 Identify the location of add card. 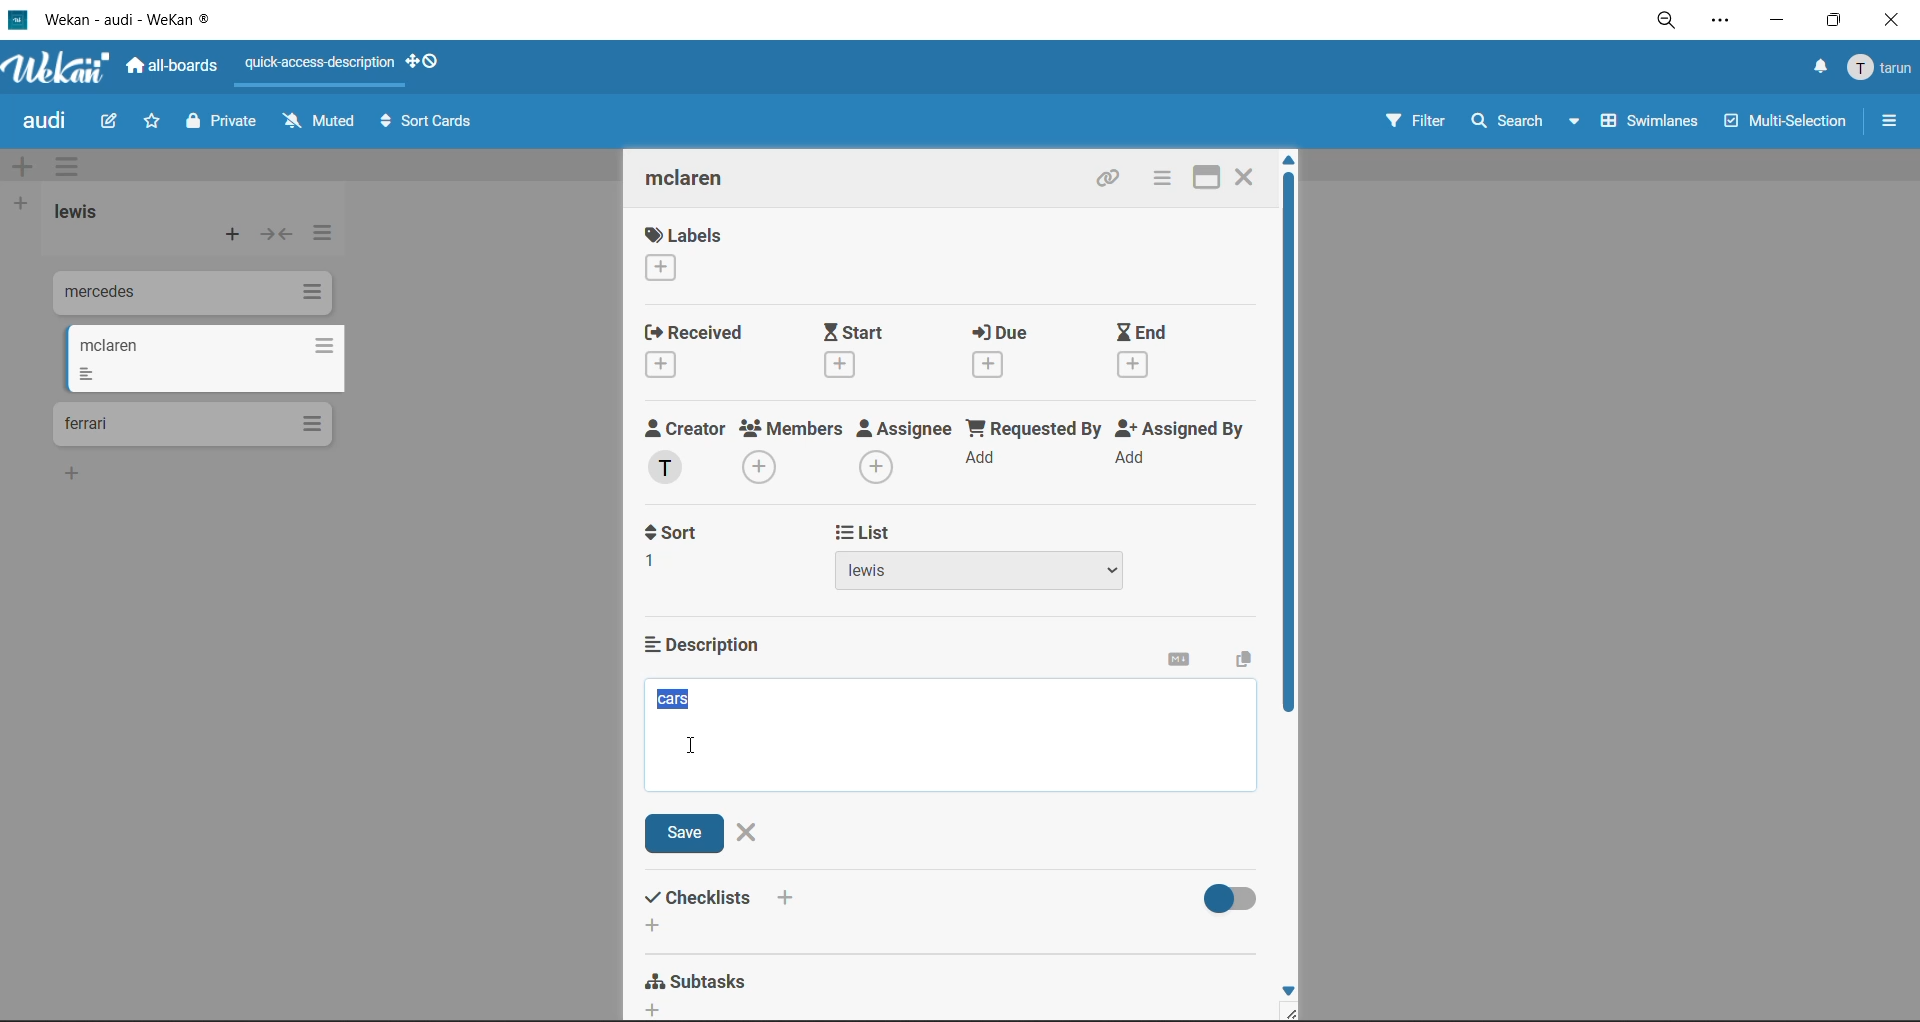
(234, 237).